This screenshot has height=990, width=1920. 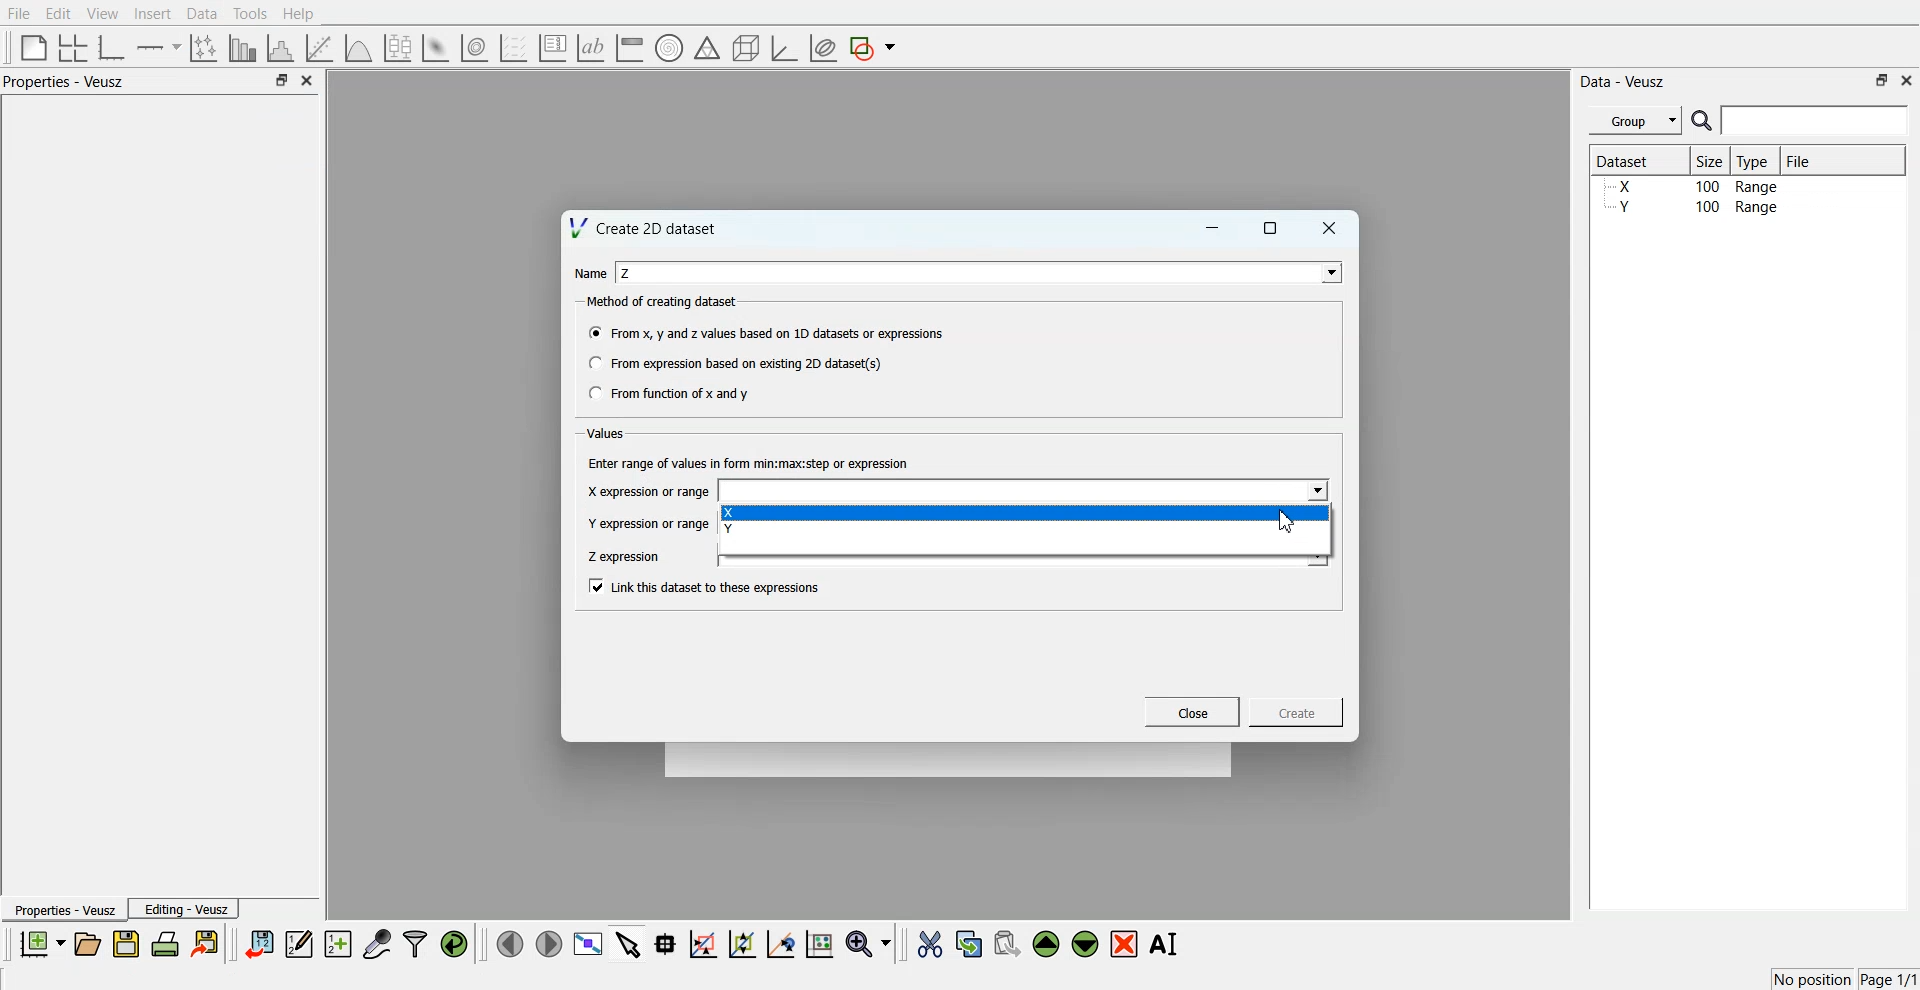 What do you see at coordinates (318, 48) in the screenshot?
I see `Fit a function of data` at bounding box center [318, 48].